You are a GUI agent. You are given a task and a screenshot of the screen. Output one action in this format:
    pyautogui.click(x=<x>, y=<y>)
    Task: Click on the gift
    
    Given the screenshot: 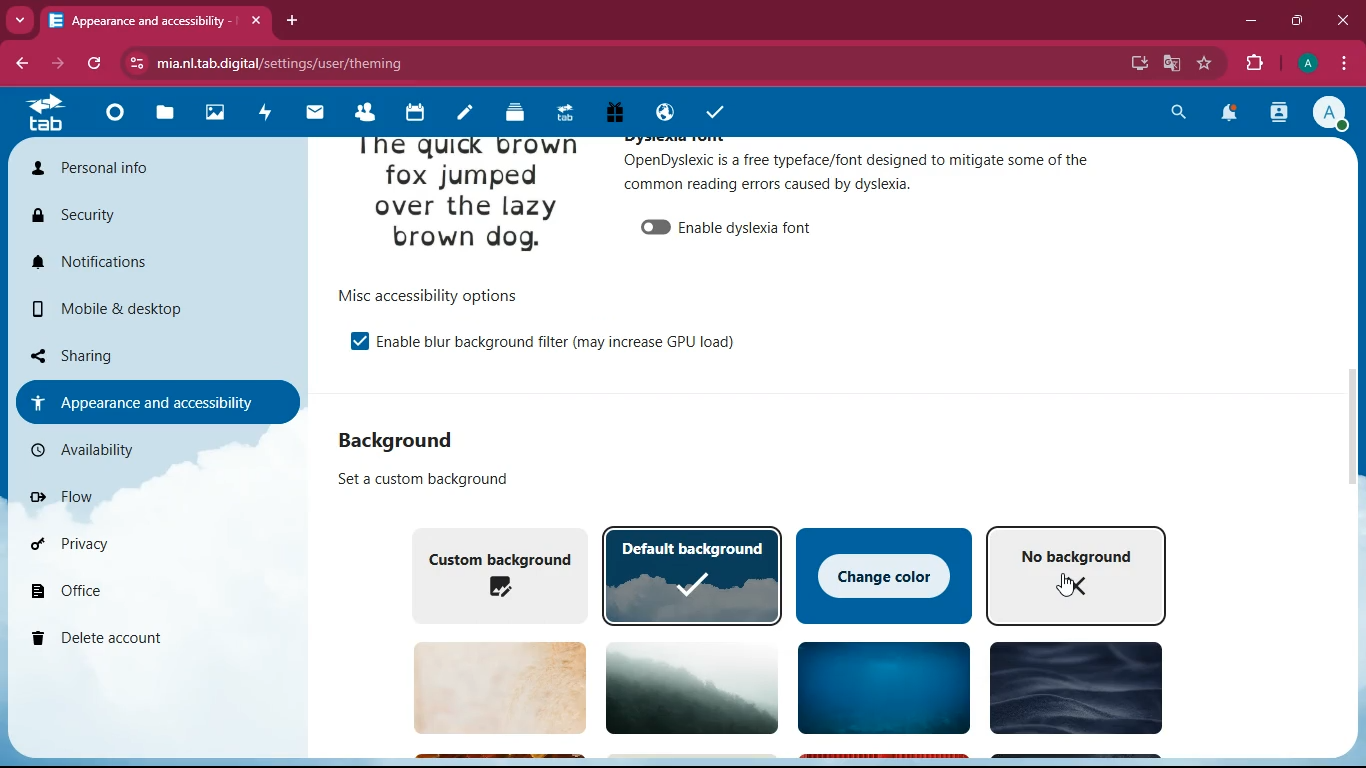 What is the action you would take?
    pyautogui.click(x=613, y=112)
    